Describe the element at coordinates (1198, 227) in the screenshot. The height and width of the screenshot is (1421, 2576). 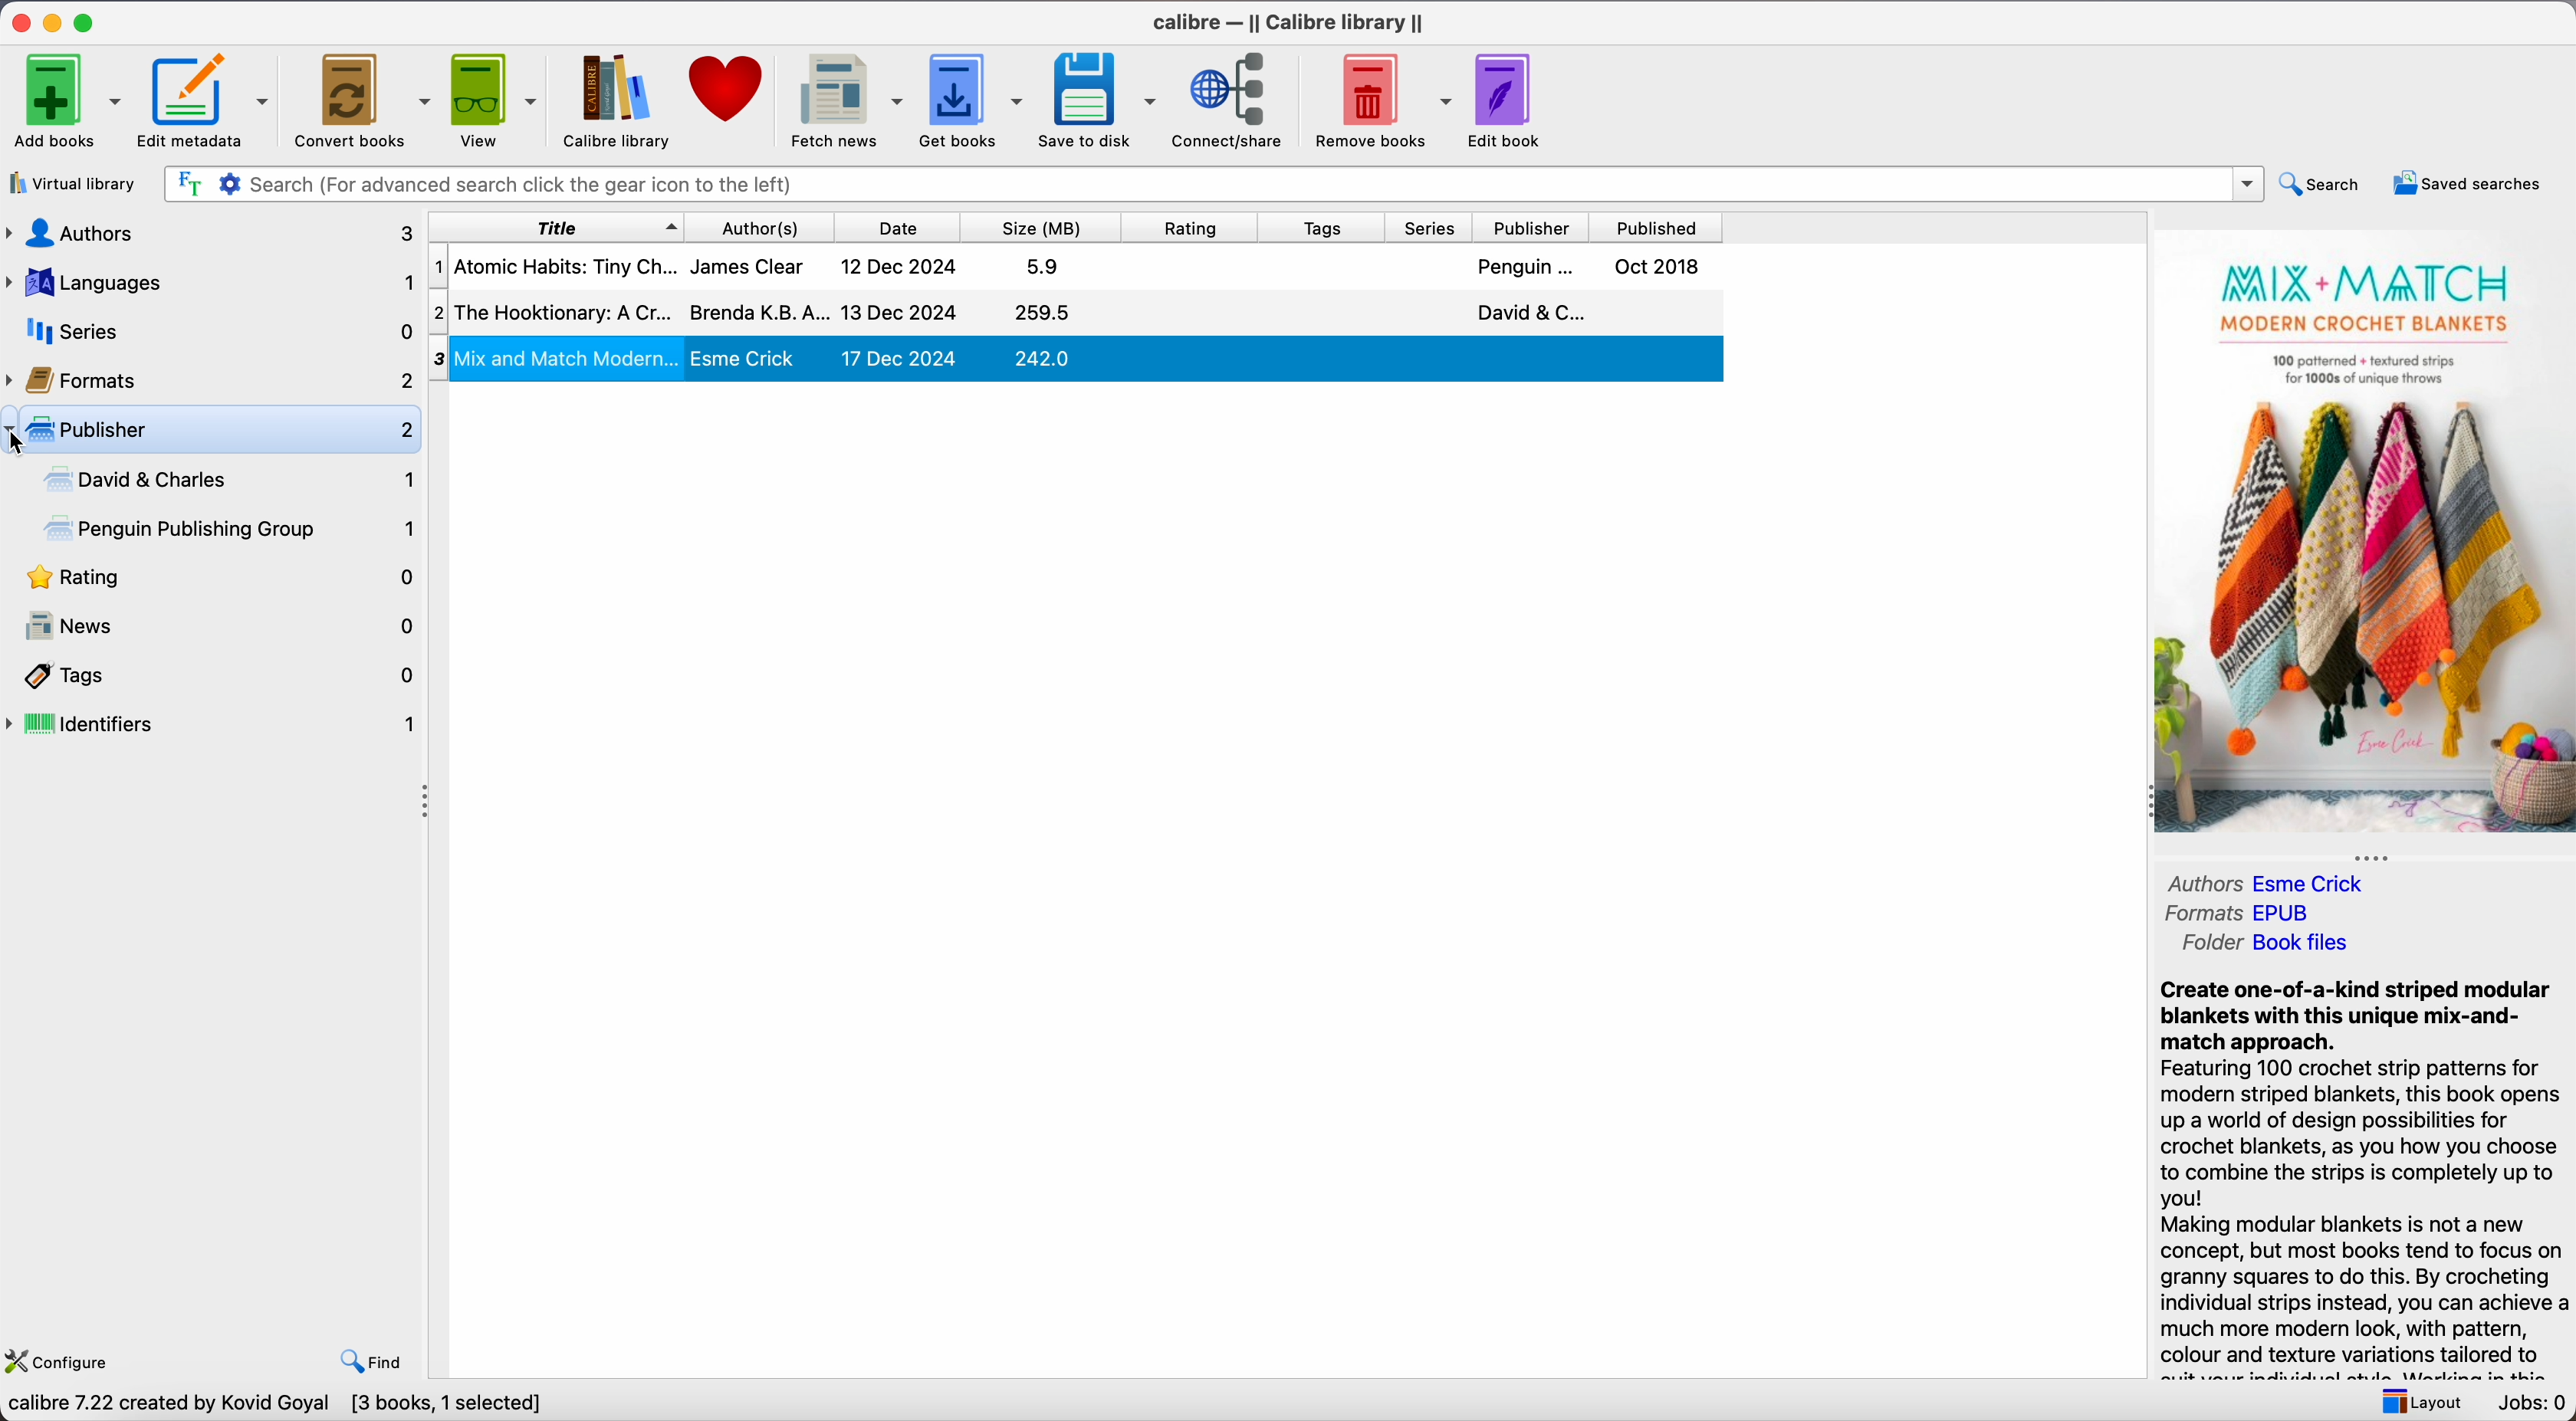
I see `rating` at that location.